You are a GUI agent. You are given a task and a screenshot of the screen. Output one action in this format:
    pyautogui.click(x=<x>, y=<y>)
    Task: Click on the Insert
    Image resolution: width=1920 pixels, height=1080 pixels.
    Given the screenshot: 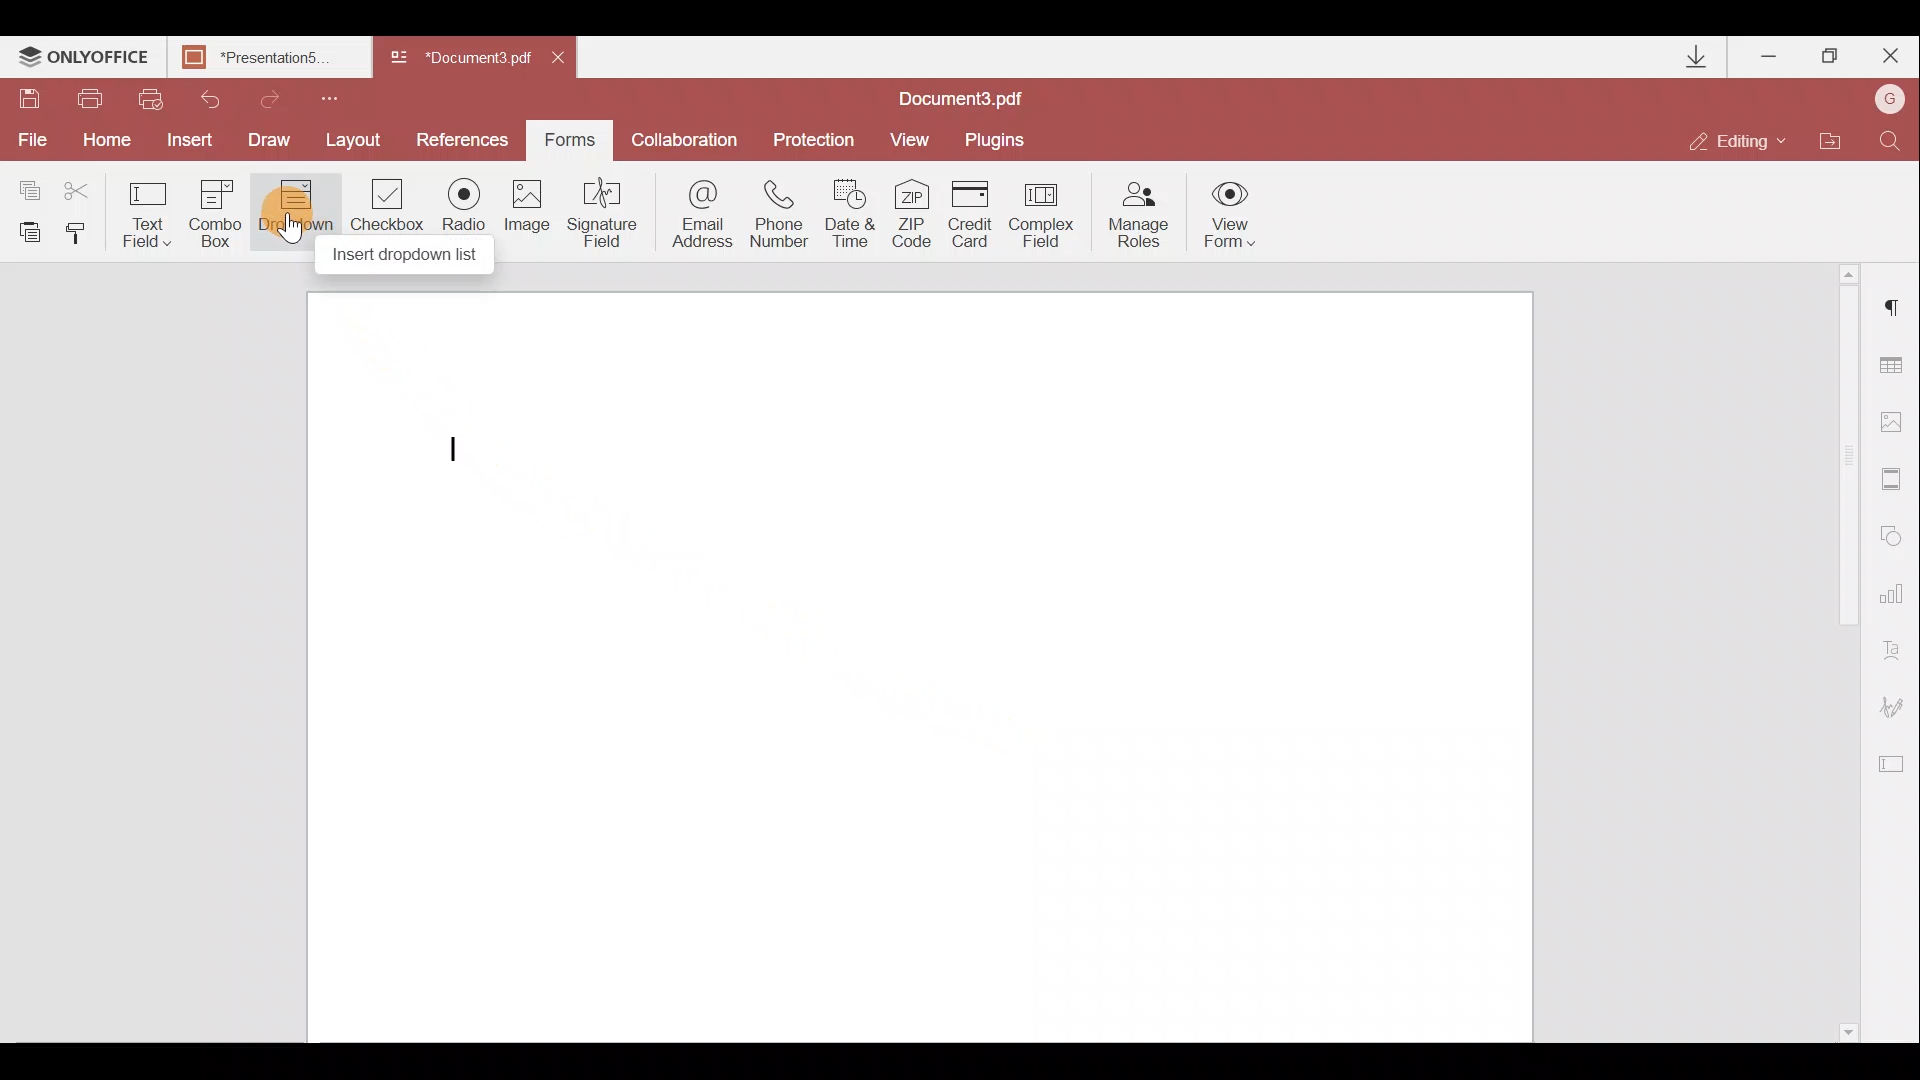 What is the action you would take?
    pyautogui.click(x=194, y=140)
    